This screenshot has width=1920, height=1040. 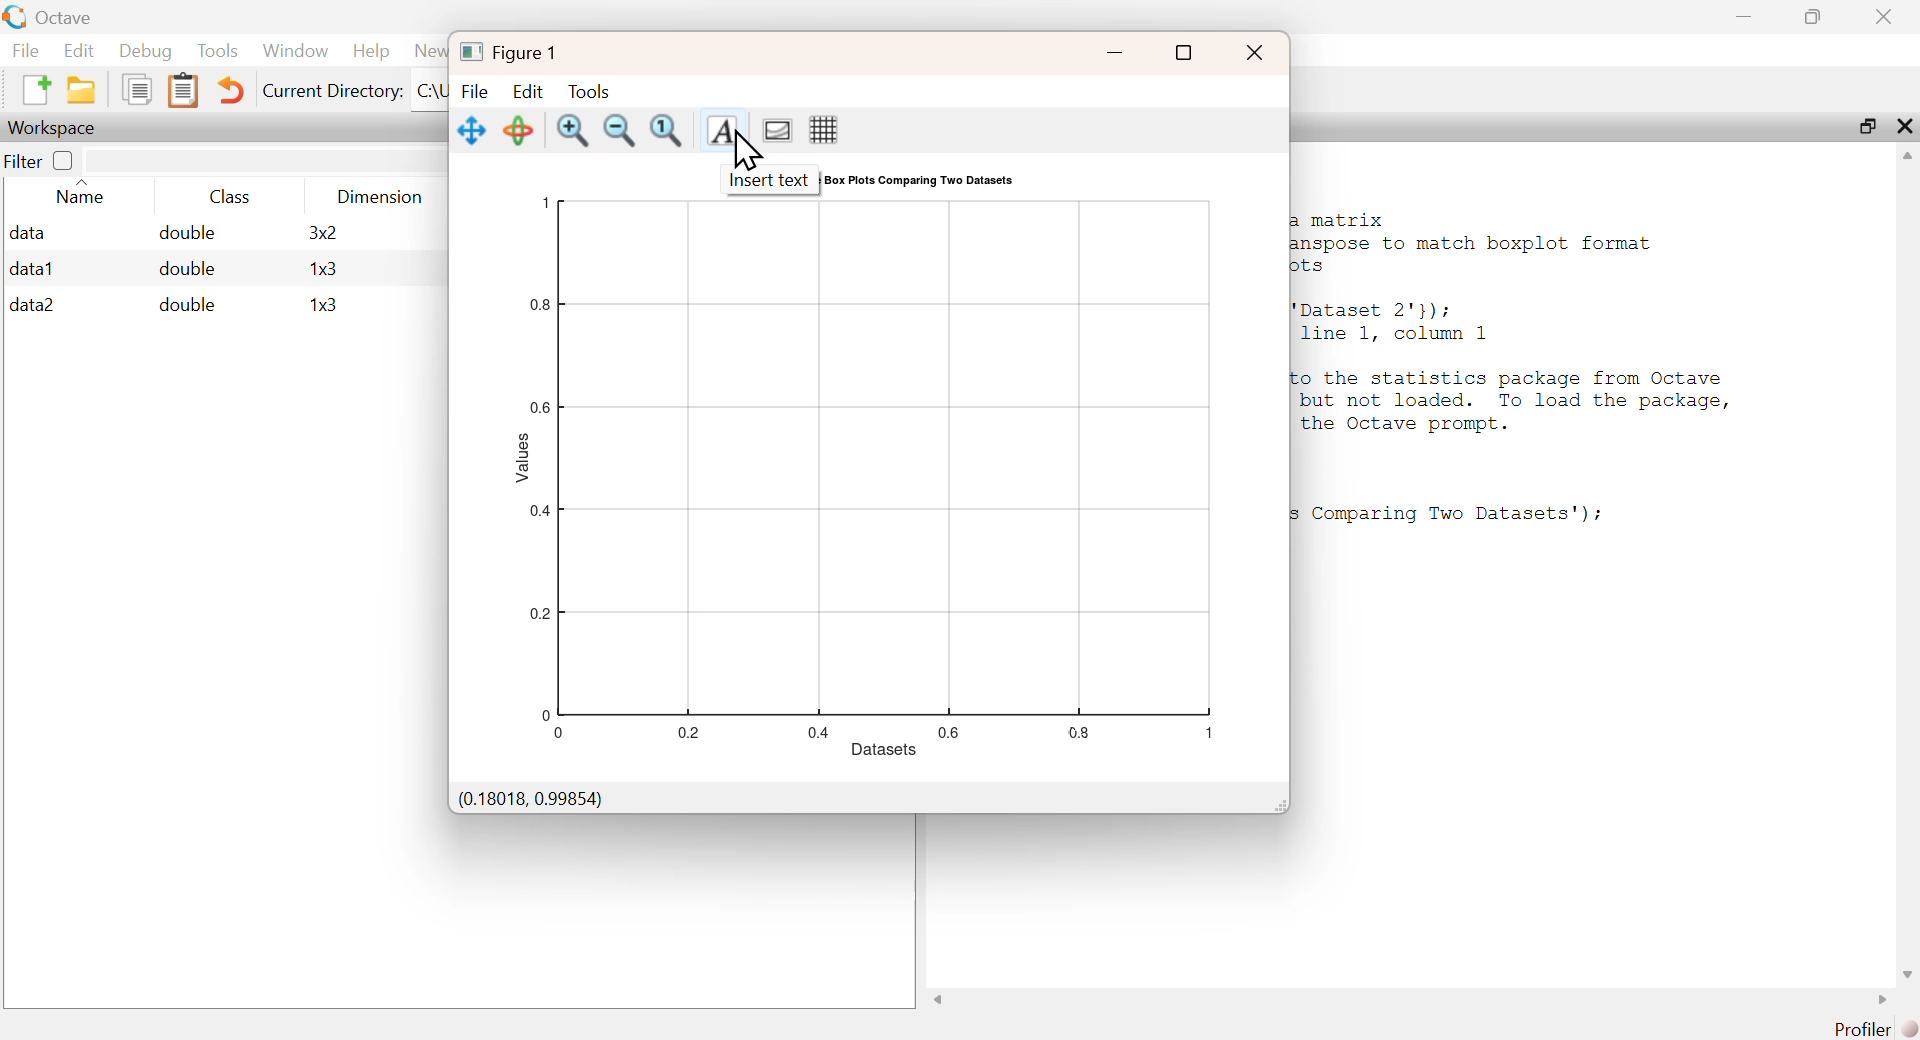 What do you see at coordinates (1876, 1028) in the screenshot?
I see `Profiler` at bounding box center [1876, 1028].